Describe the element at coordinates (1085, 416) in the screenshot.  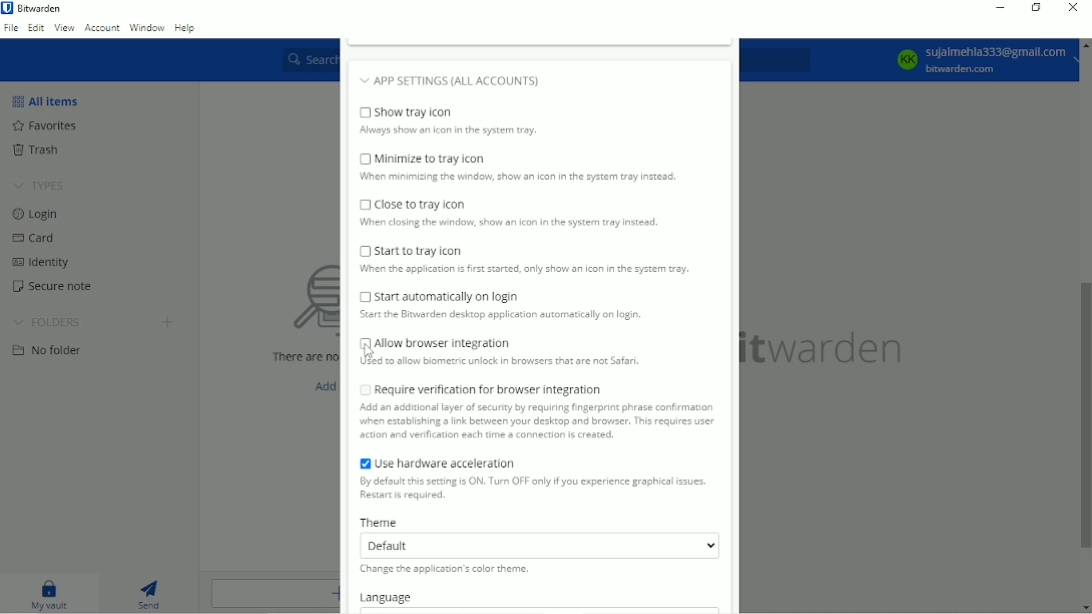
I see `Vertical scrollbar` at that location.